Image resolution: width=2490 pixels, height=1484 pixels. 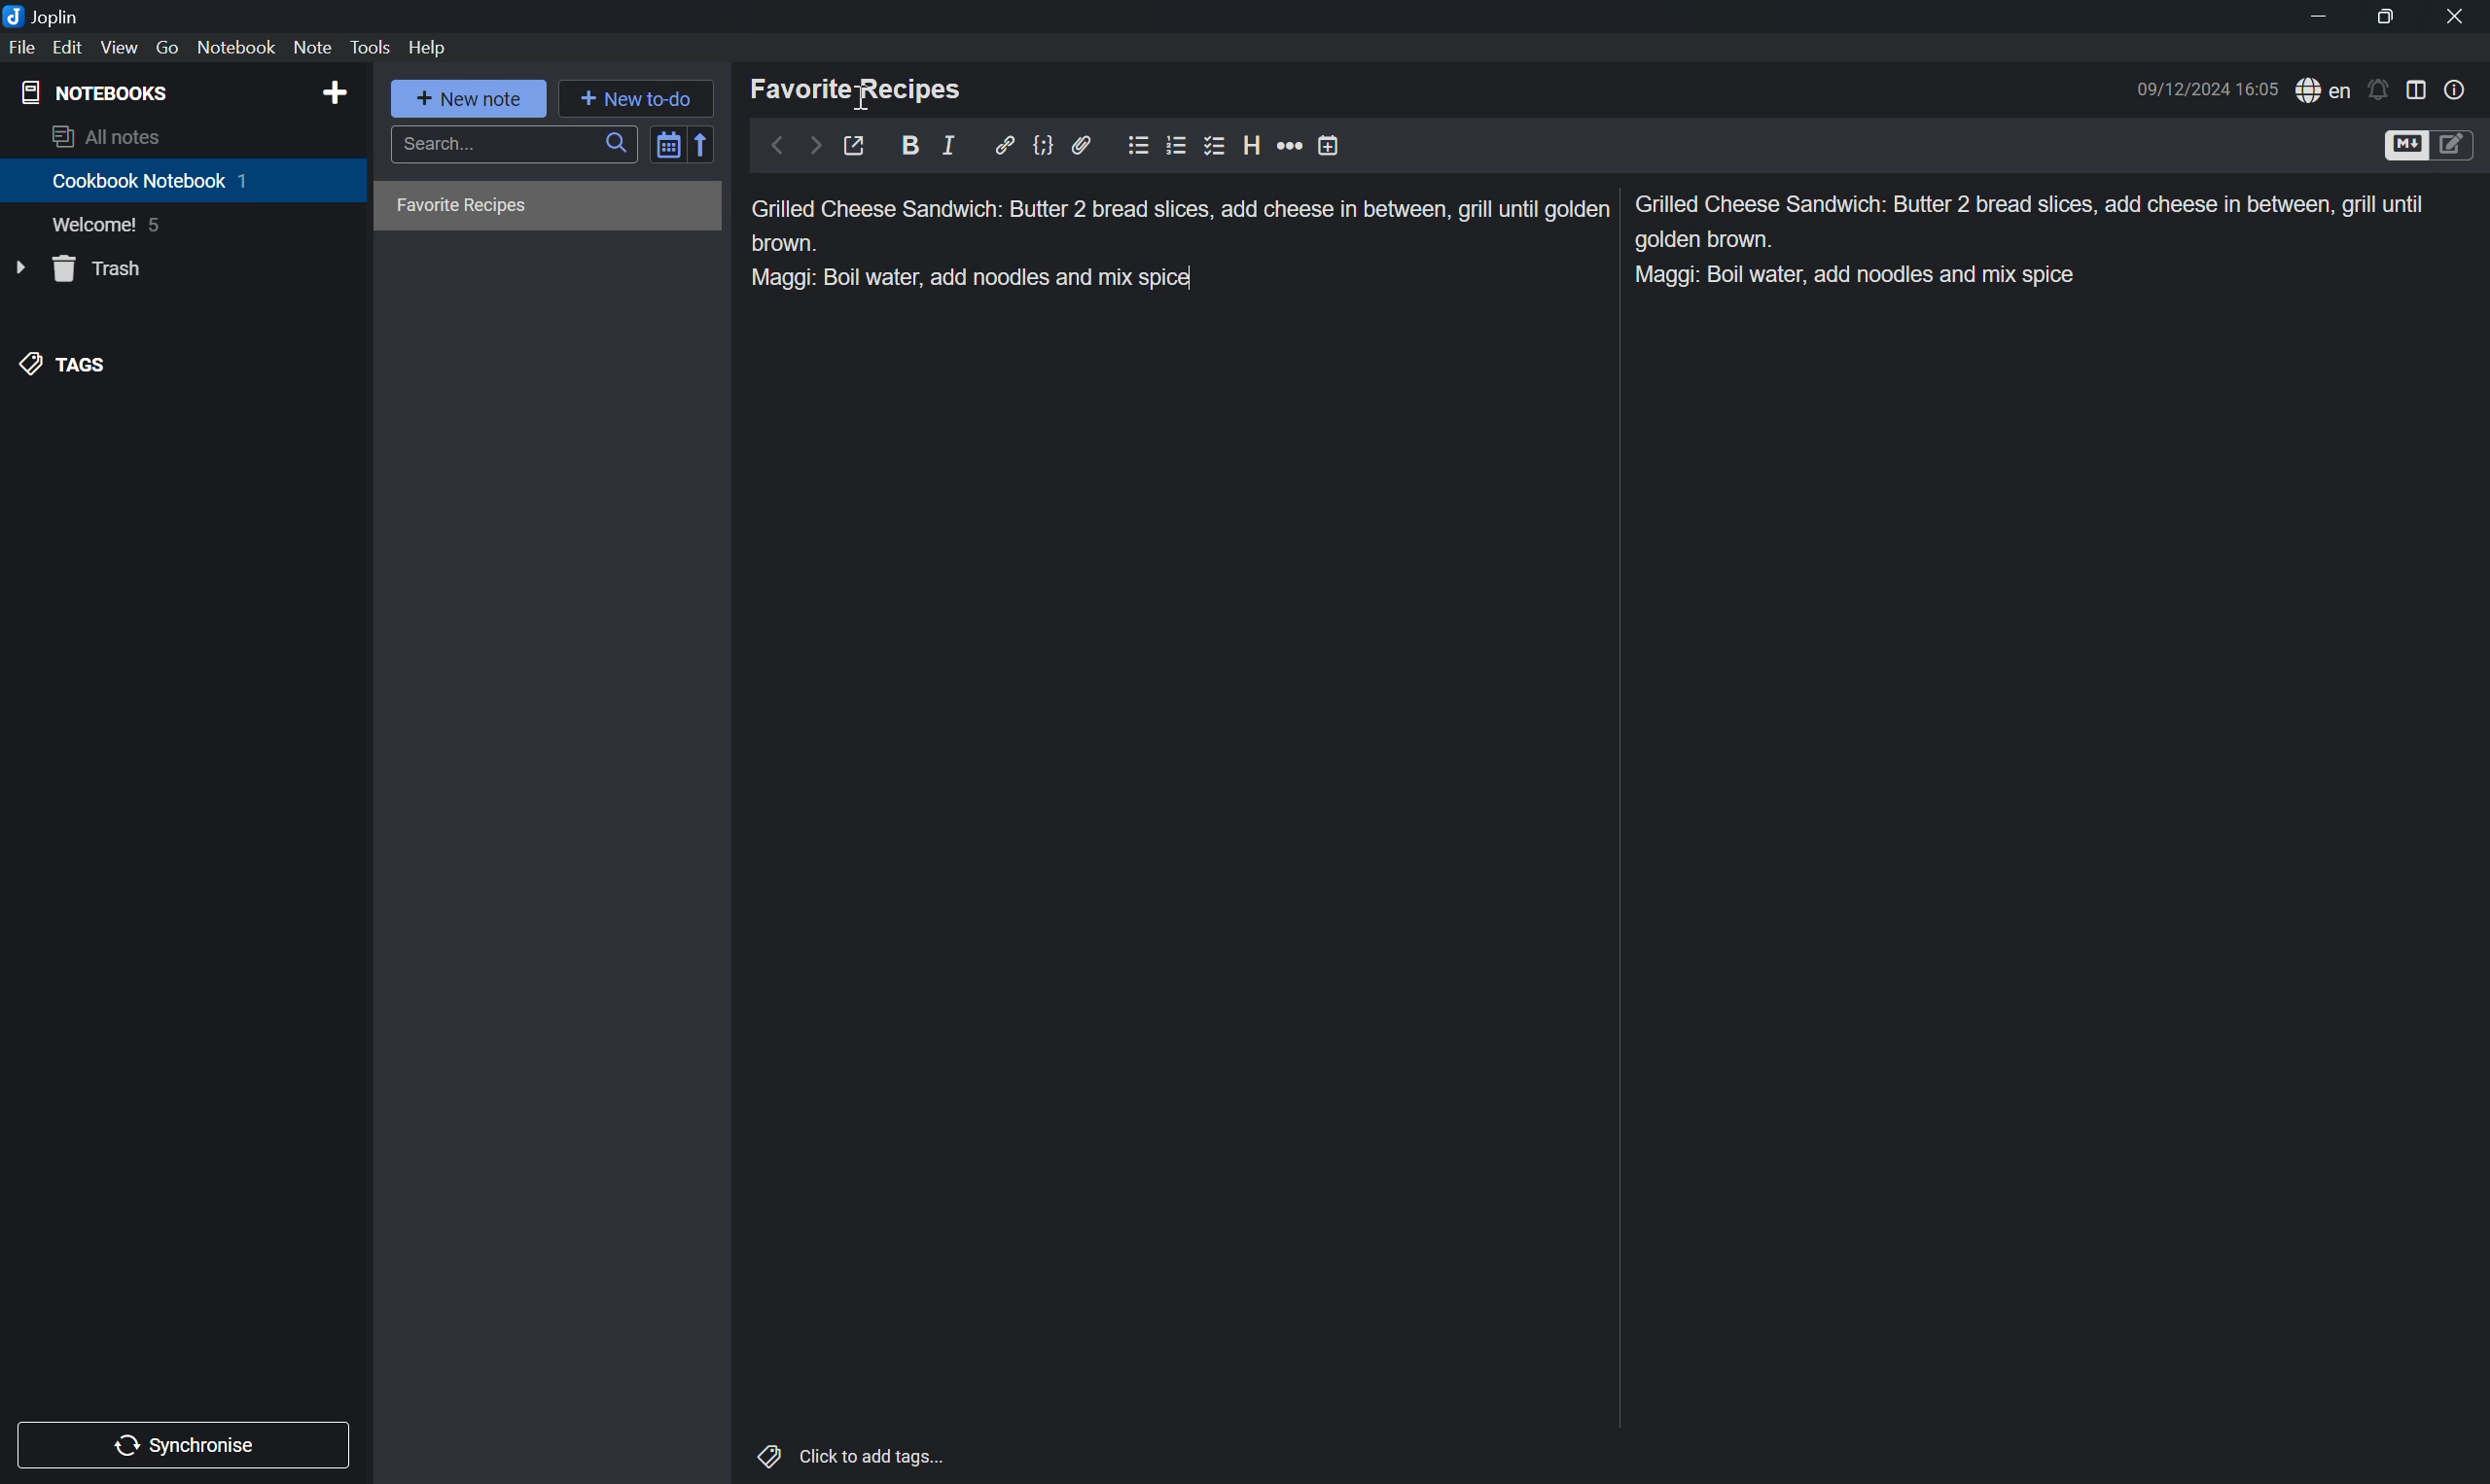 I want to click on Italic, so click(x=953, y=145).